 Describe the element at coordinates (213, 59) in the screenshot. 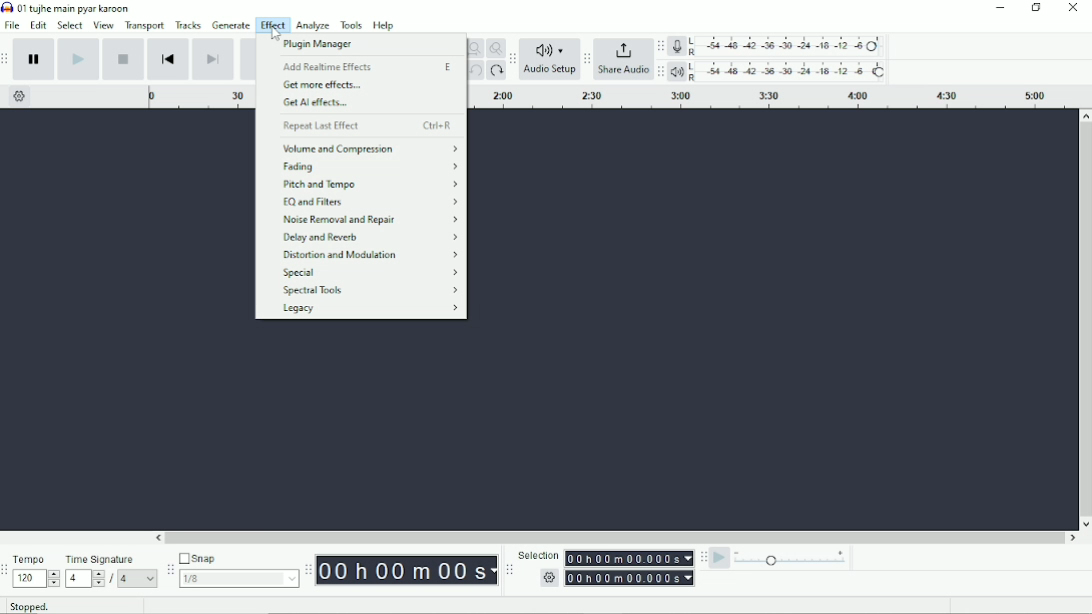

I see `Skip to end` at that location.